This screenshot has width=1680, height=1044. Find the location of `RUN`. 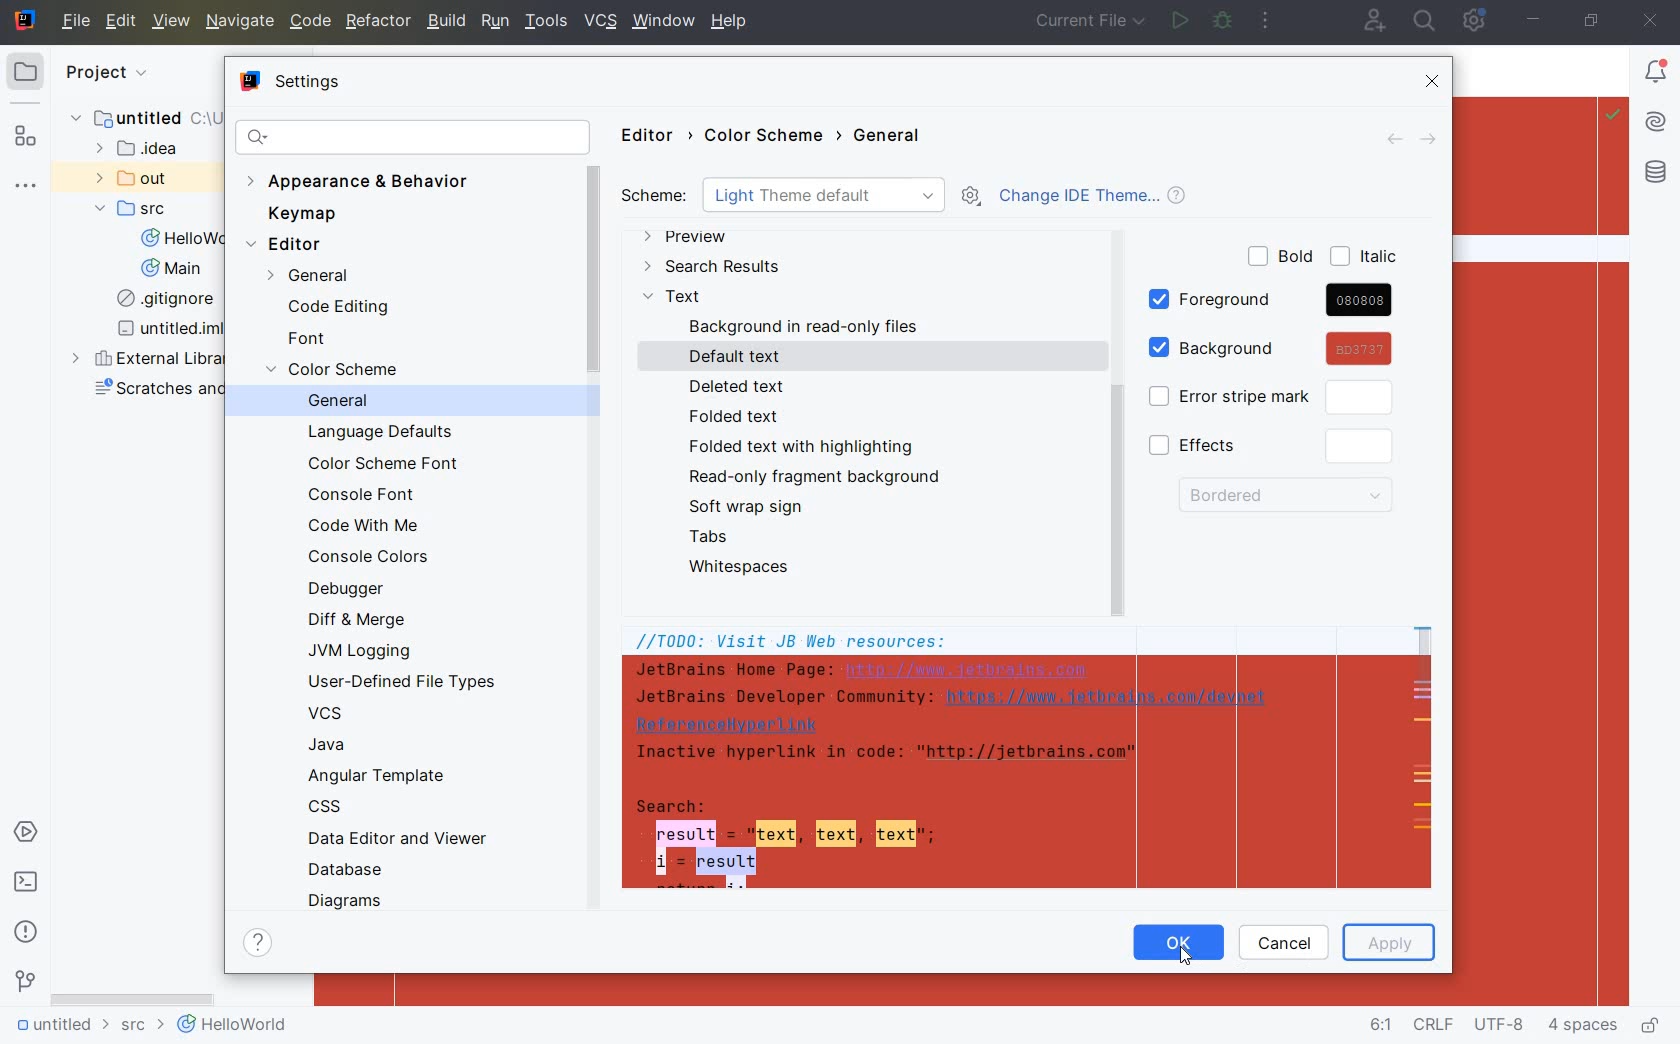

RUN is located at coordinates (496, 22).